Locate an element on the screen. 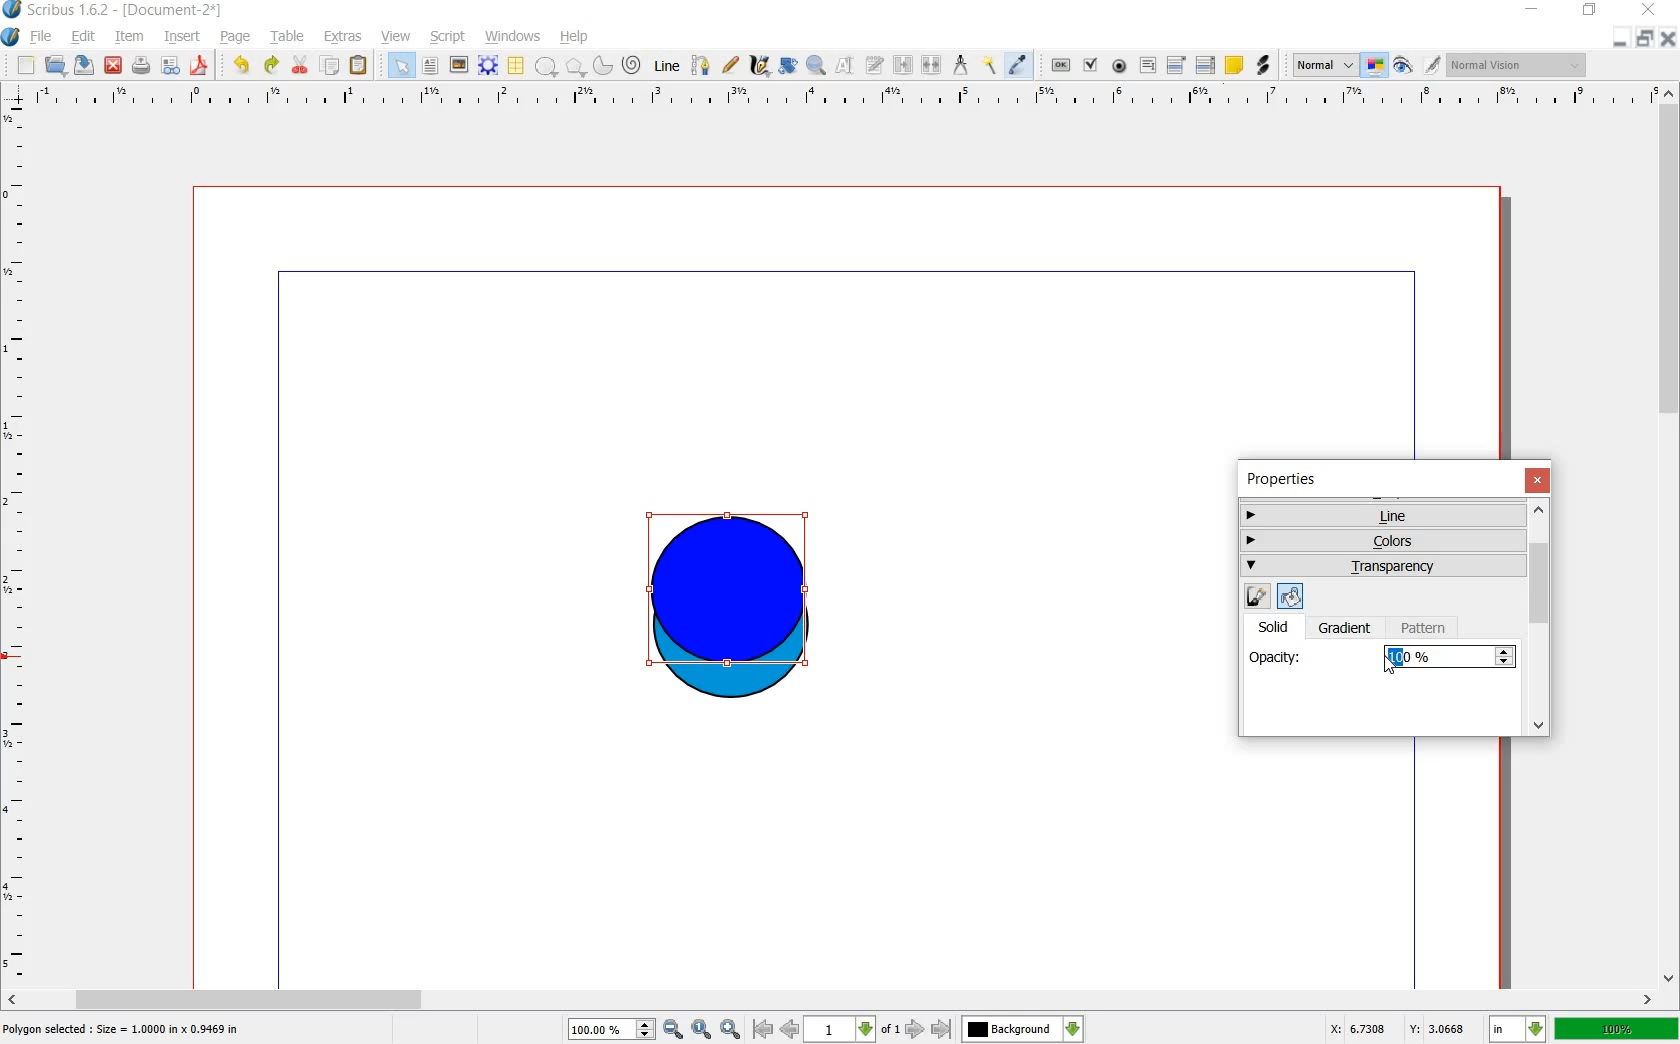  line is located at coordinates (665, 67).